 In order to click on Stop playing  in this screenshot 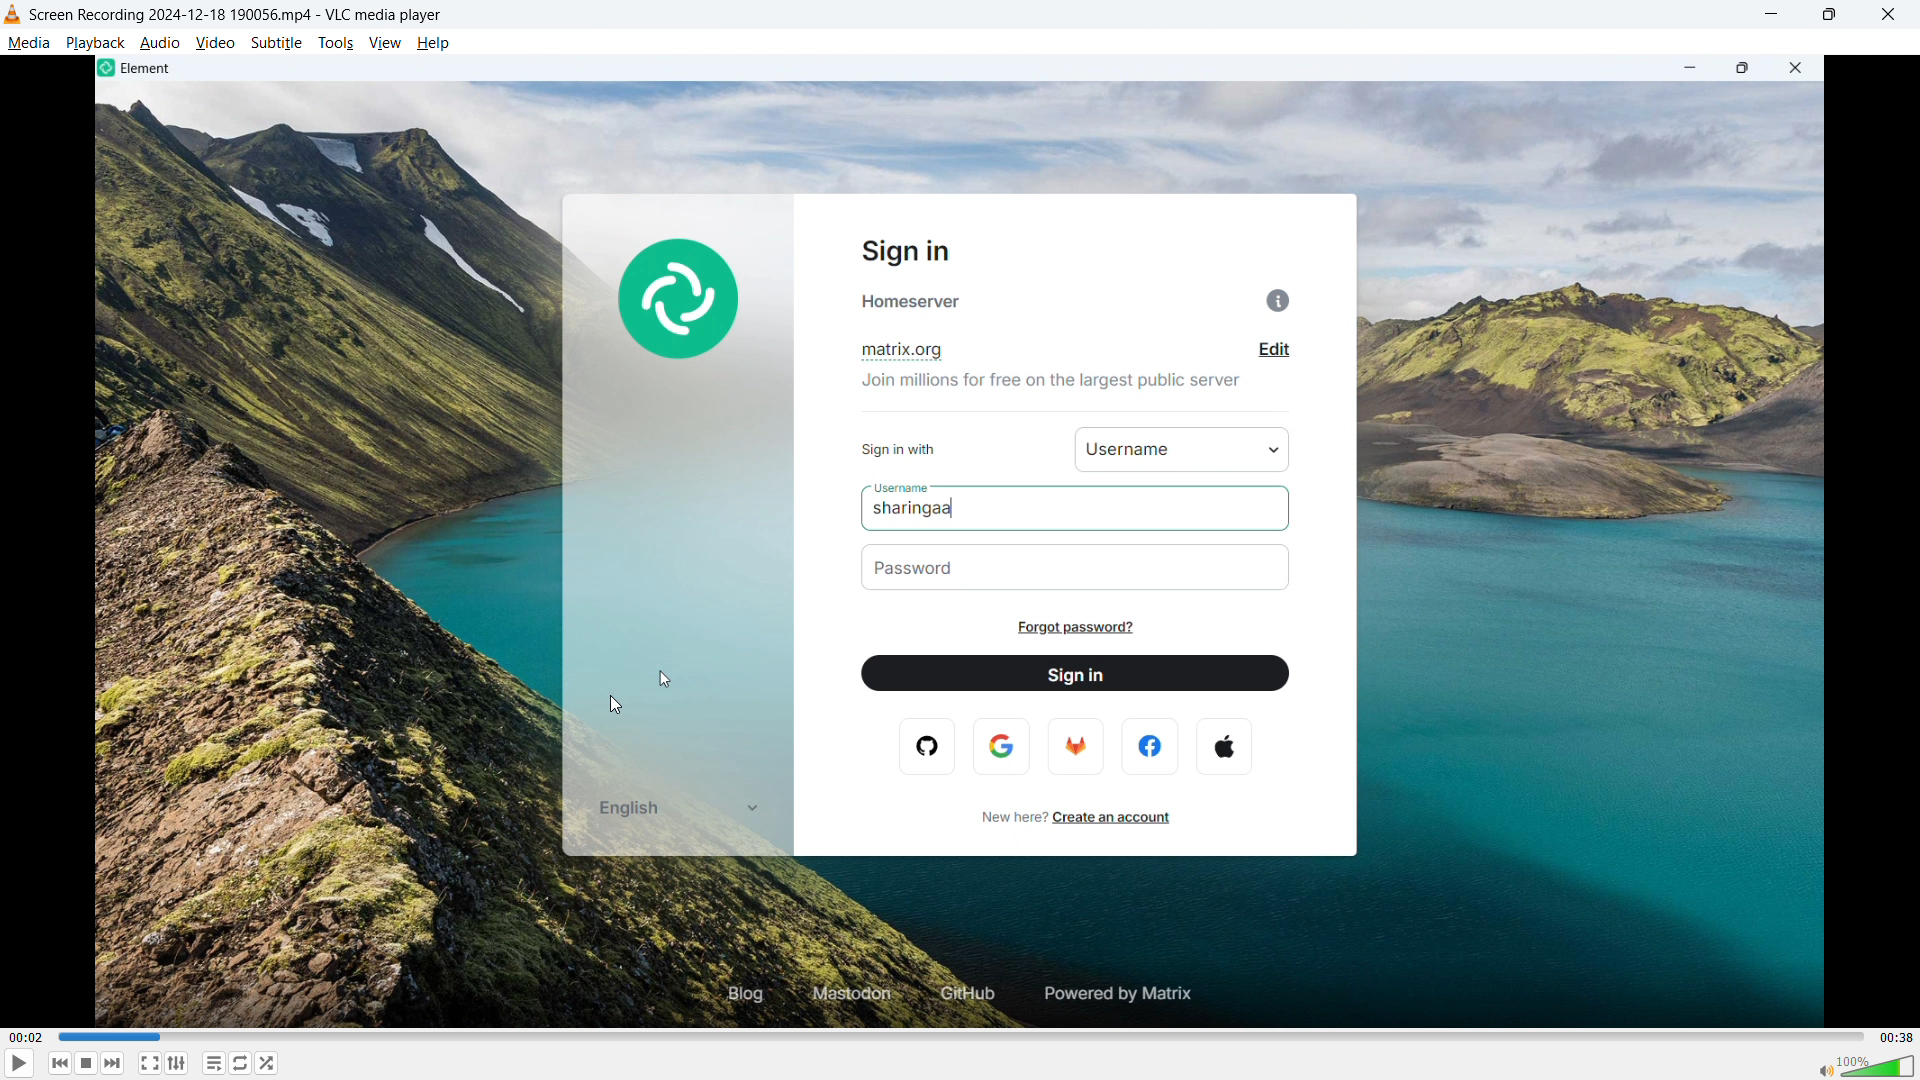, I will do `click(86, 1063)`.